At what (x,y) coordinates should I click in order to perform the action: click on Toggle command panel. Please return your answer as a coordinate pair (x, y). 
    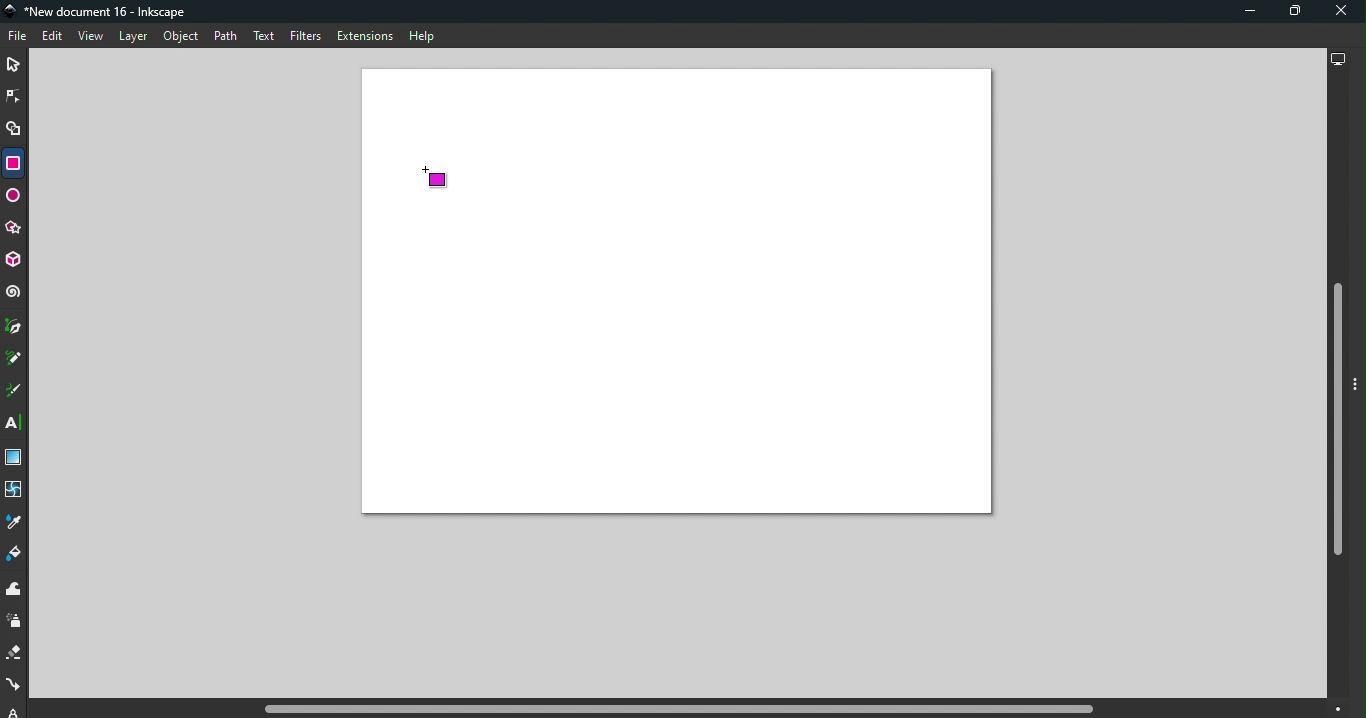
    Looking at the image, I should click on (1358, 386).